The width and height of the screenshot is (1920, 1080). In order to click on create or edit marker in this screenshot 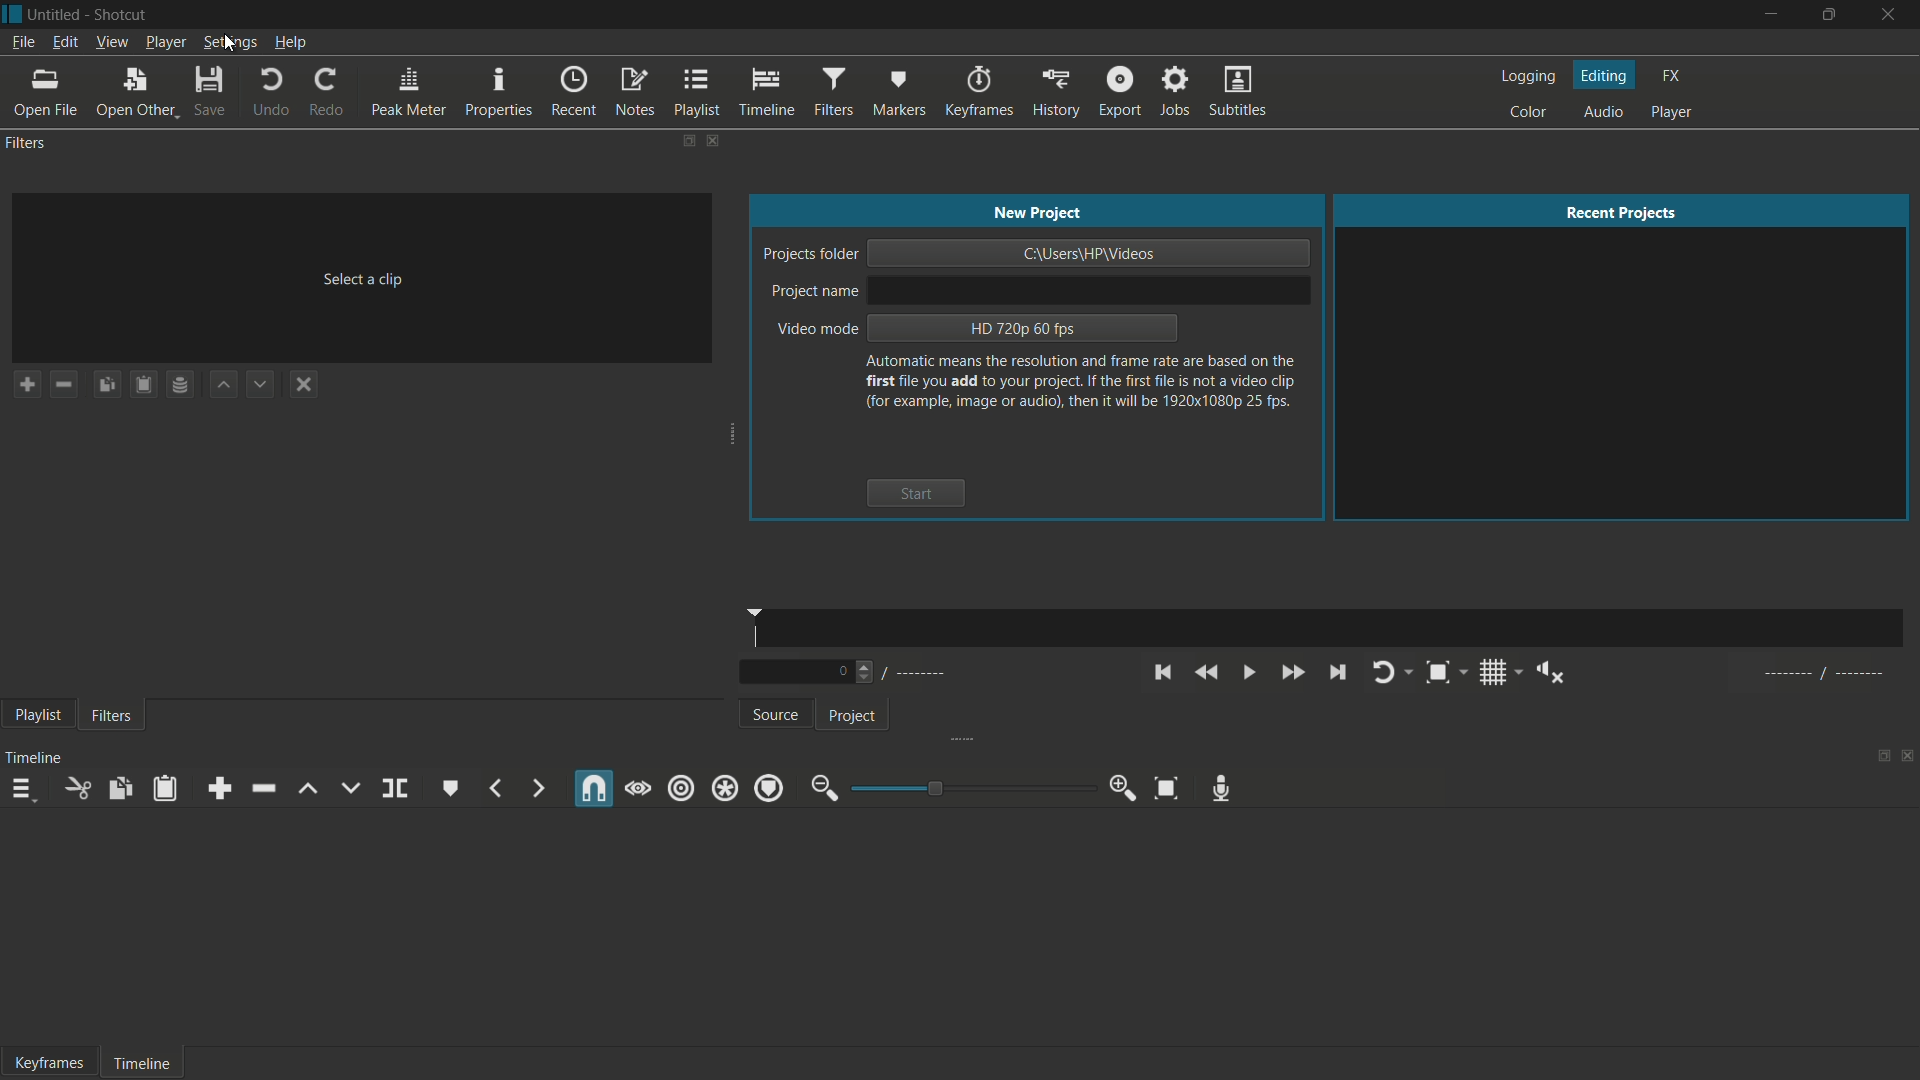, I will do `click(447, 787)`.